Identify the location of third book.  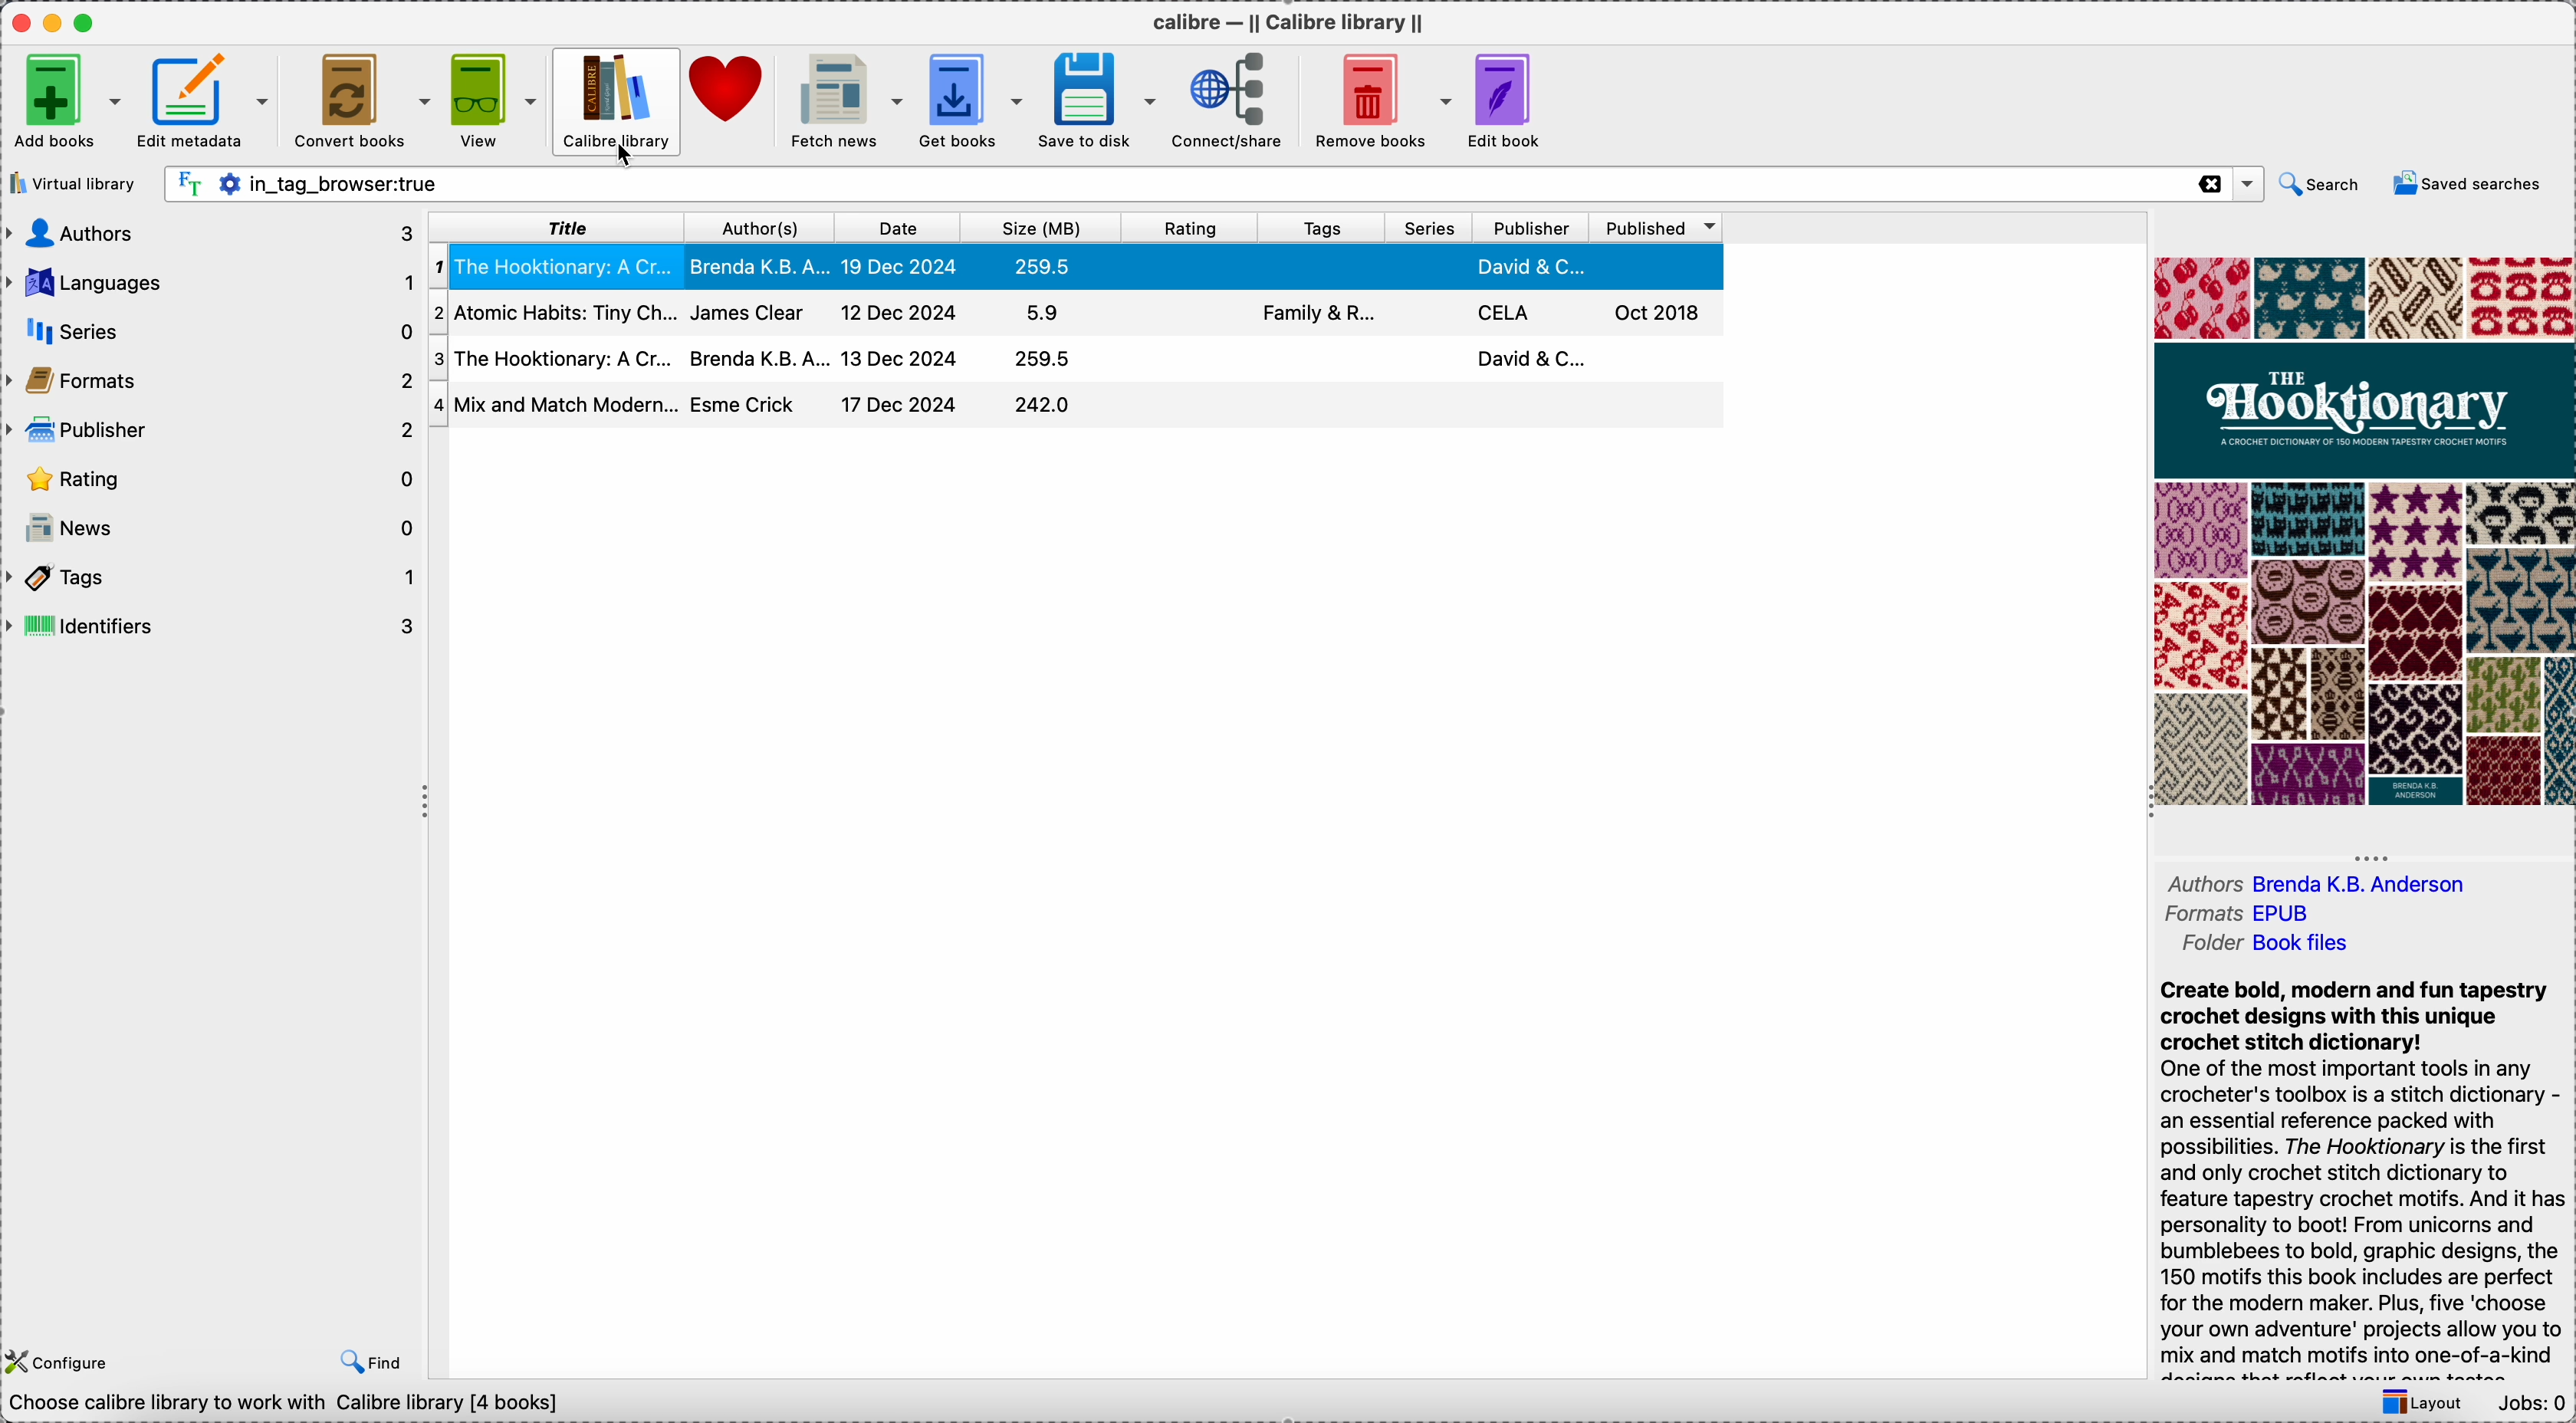
(1074, 360).